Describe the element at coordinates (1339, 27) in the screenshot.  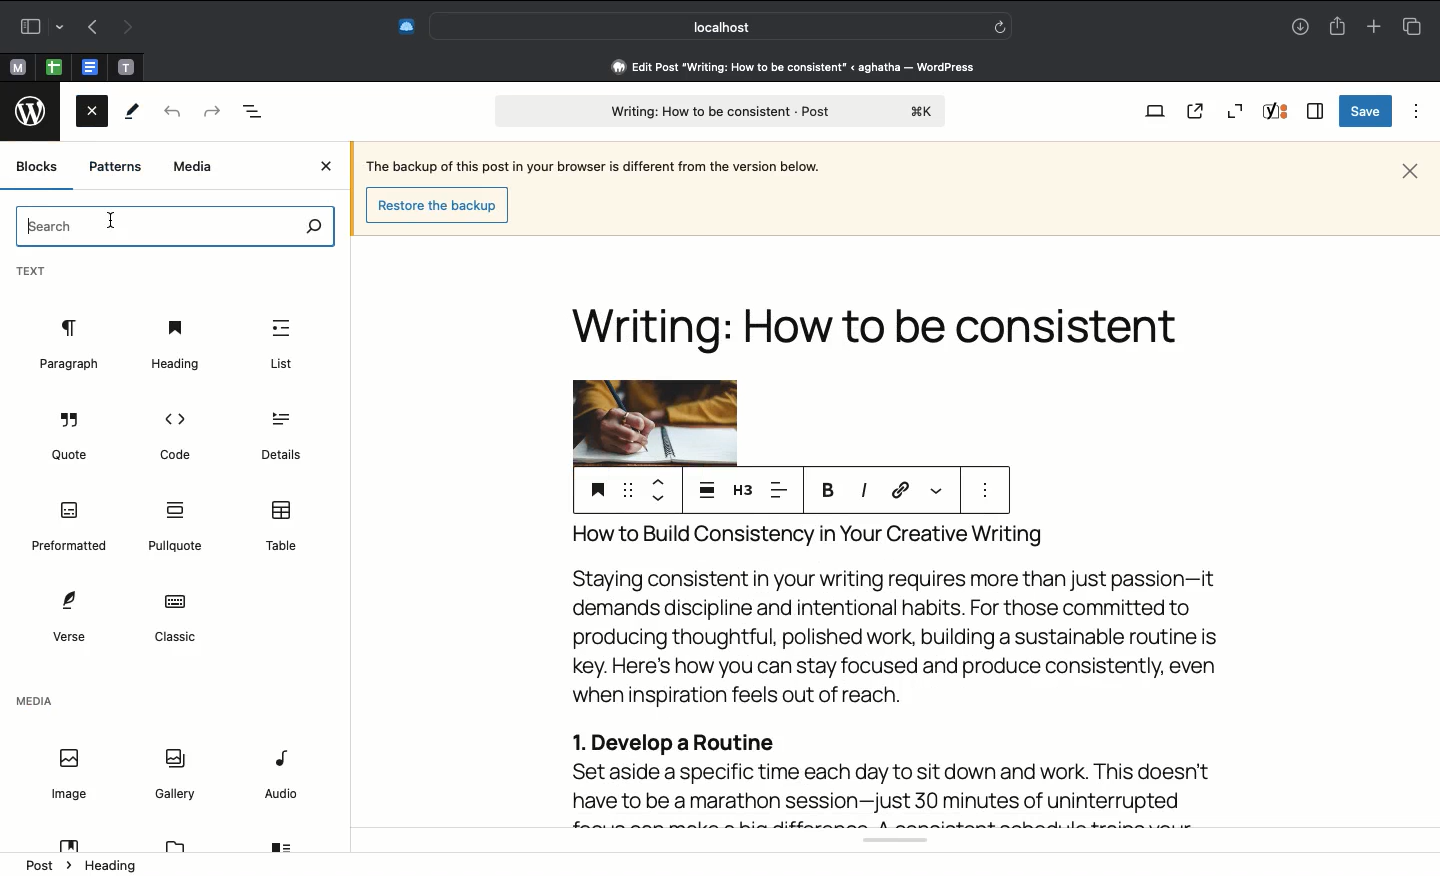
I see `Share` at that location.